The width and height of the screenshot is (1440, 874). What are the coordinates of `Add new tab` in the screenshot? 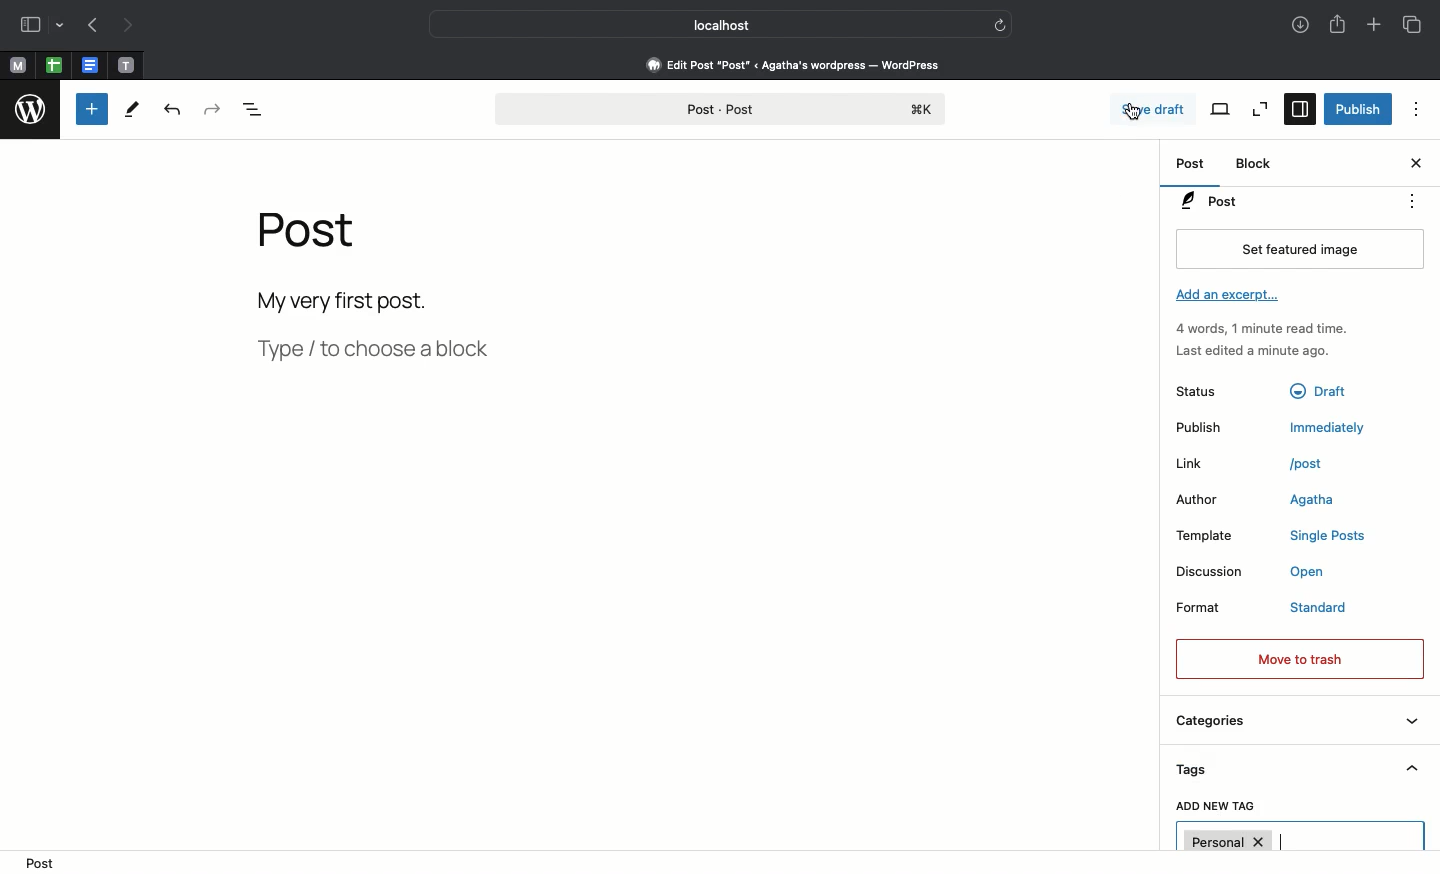 It's located at (1376, 28).